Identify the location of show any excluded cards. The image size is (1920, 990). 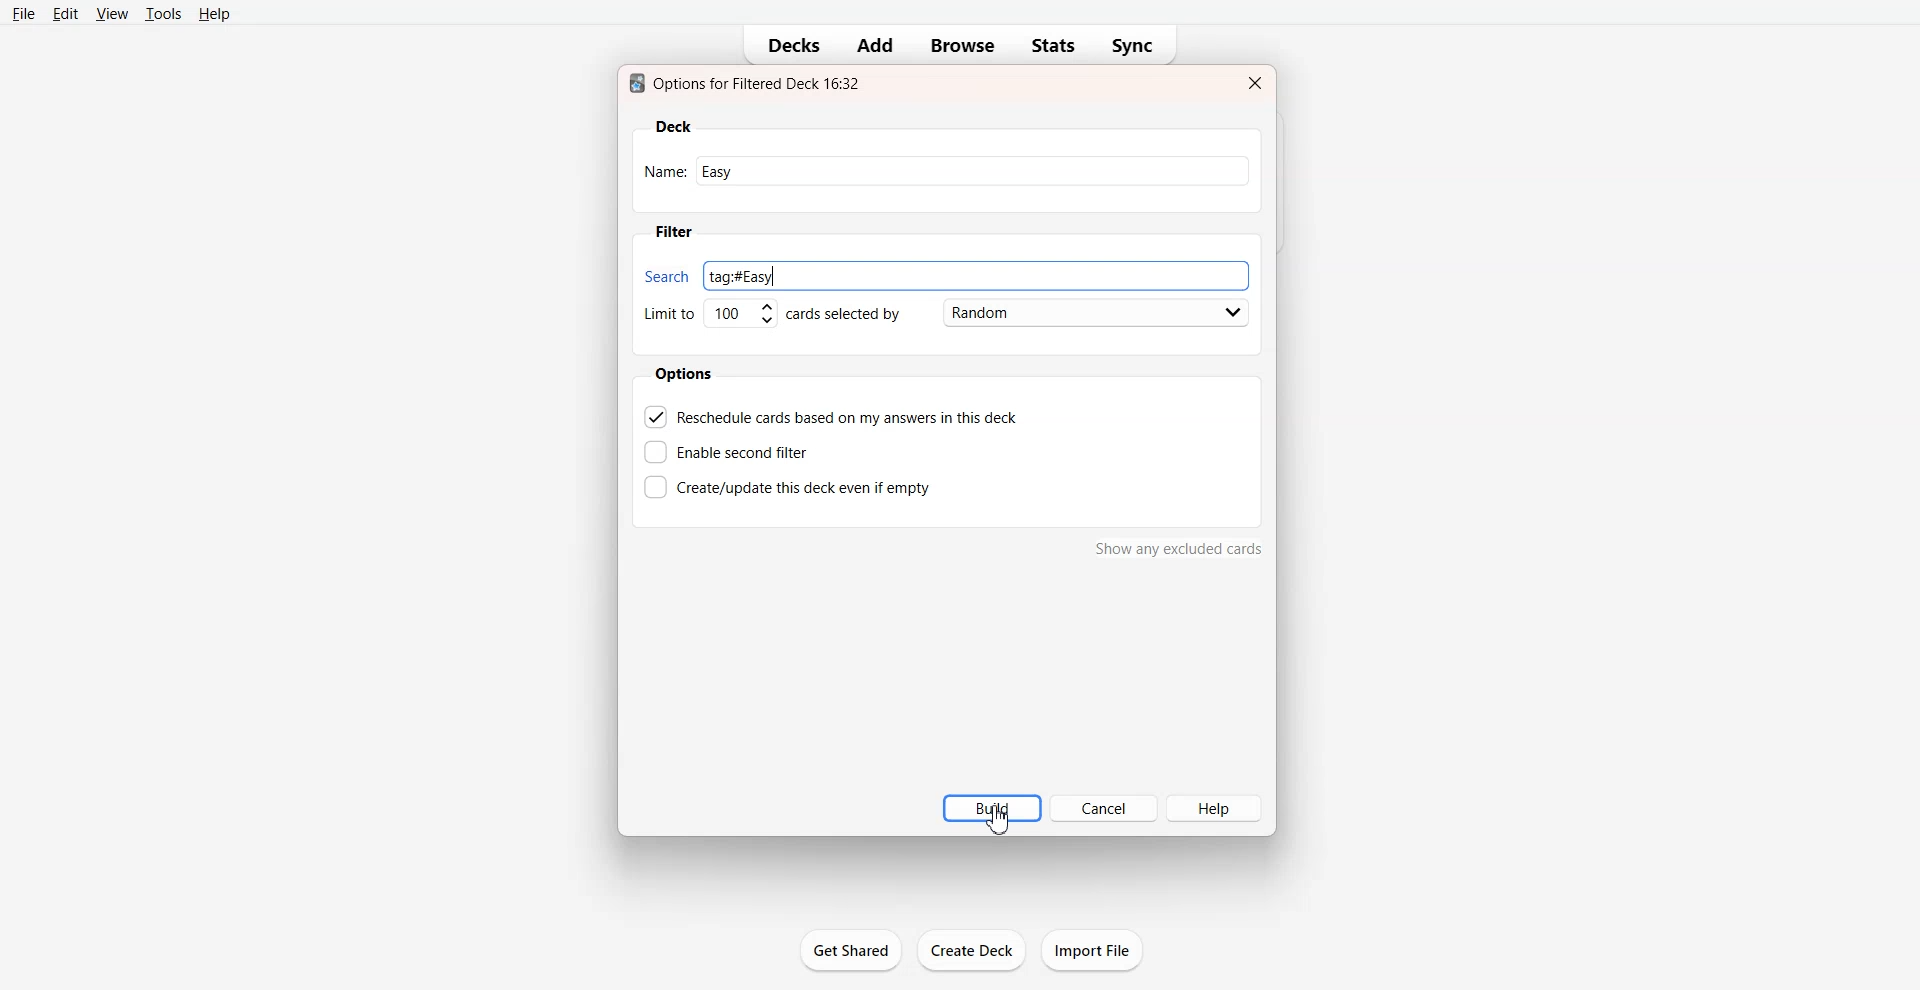
(1179, 553).